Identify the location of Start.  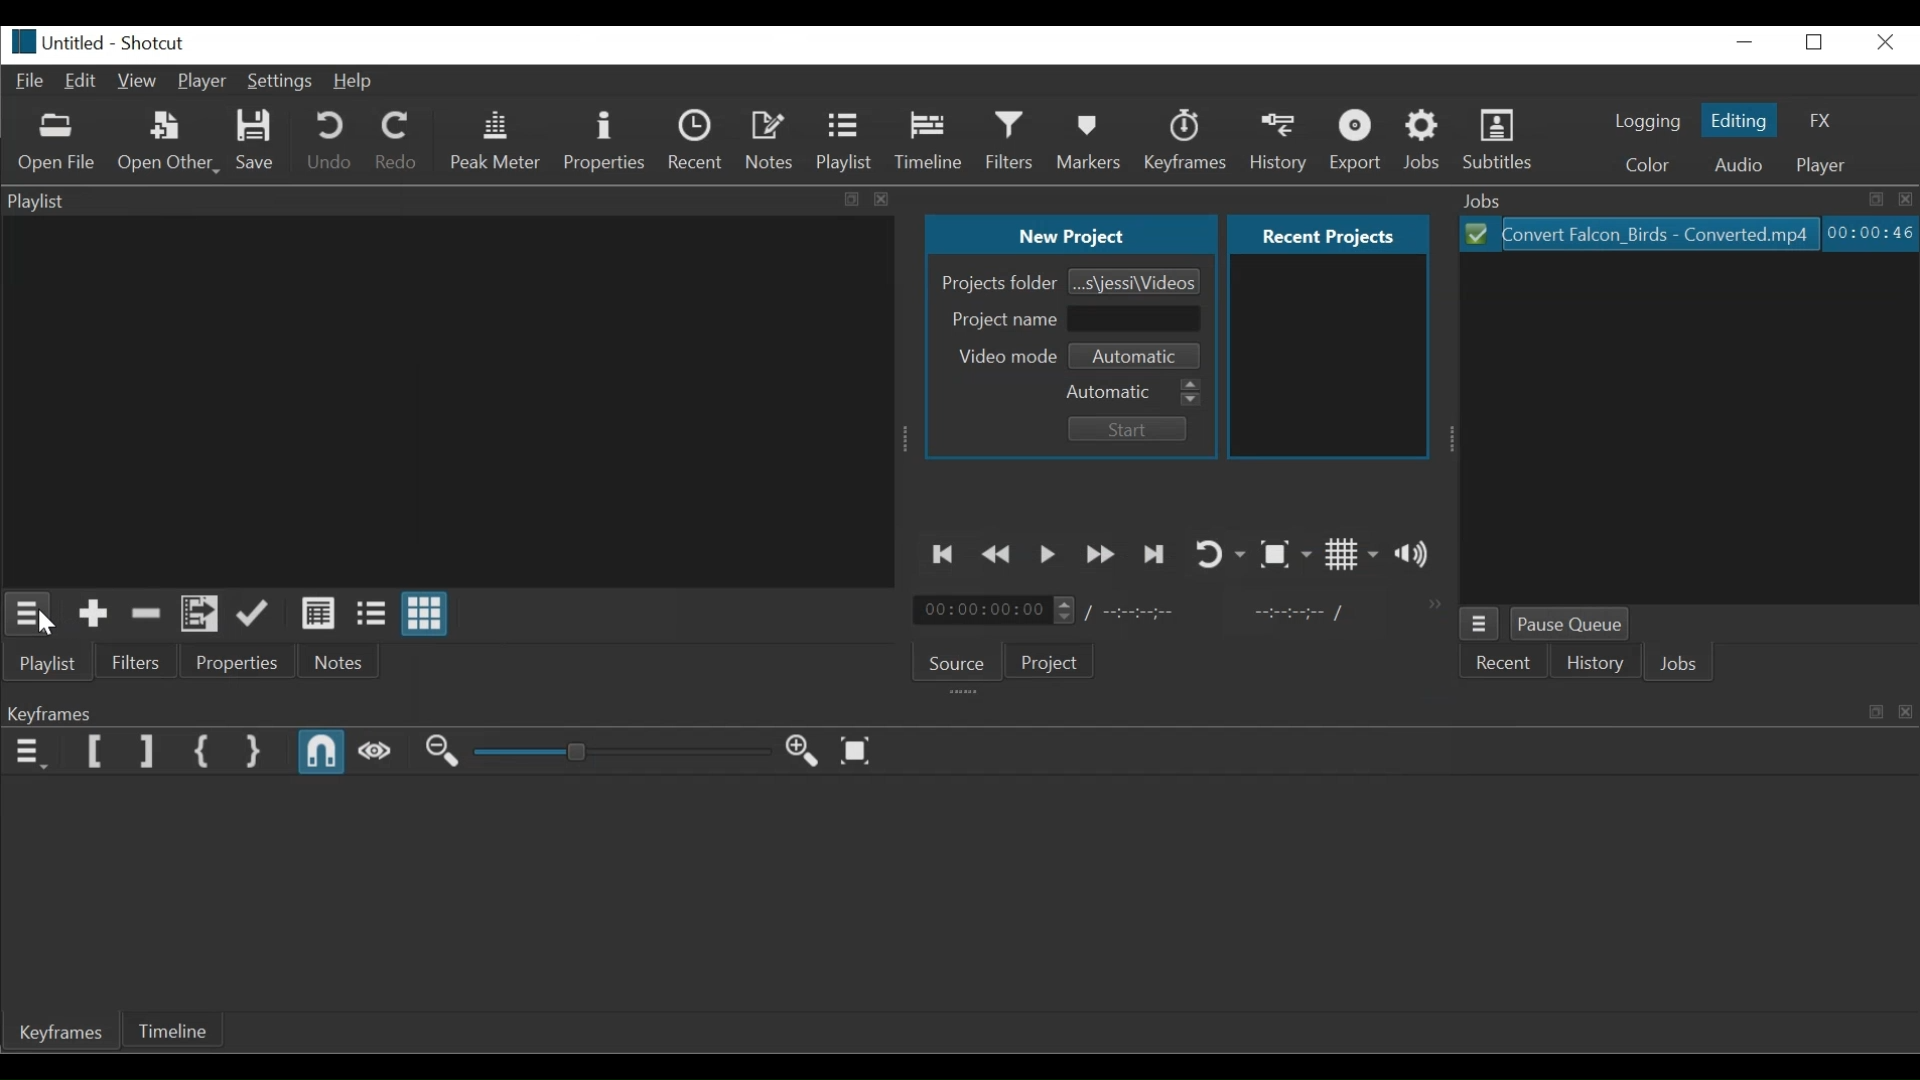
(1133, 431).